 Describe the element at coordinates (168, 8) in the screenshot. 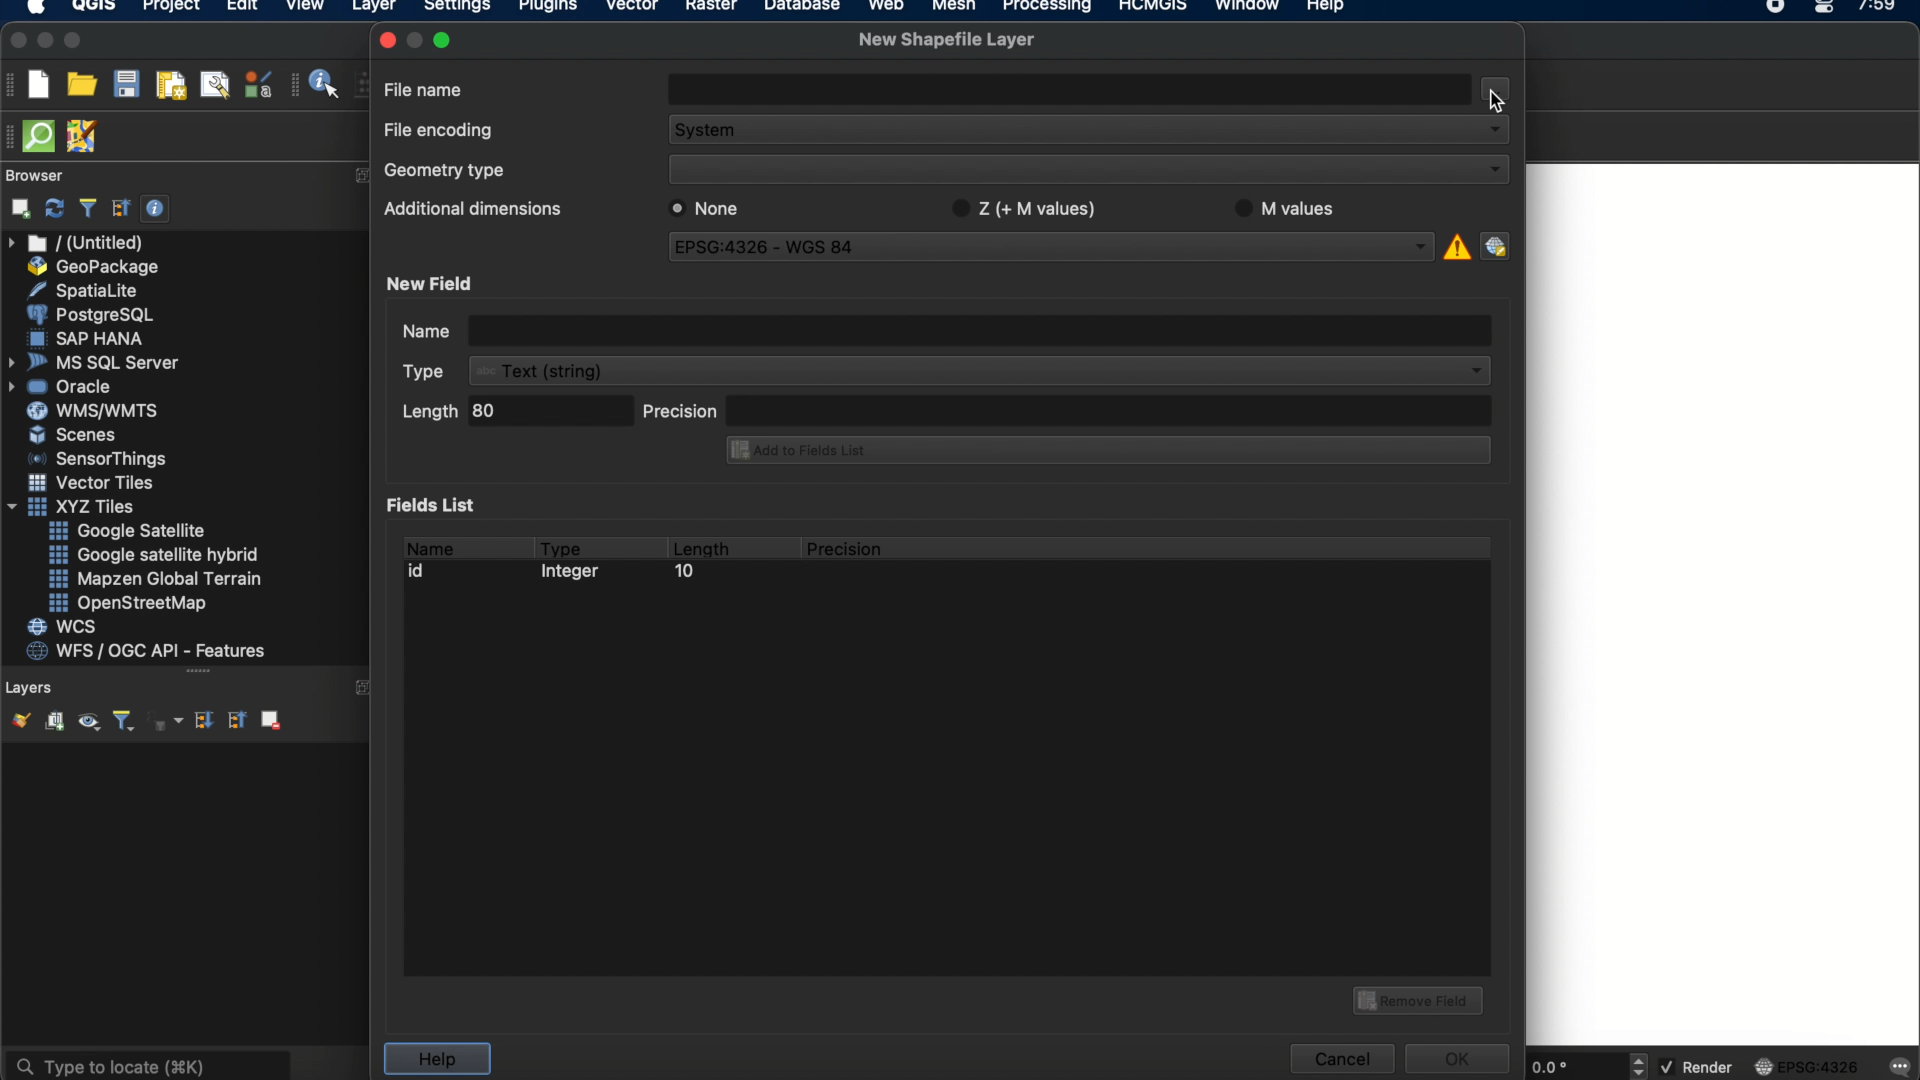

I see `project` at that location.